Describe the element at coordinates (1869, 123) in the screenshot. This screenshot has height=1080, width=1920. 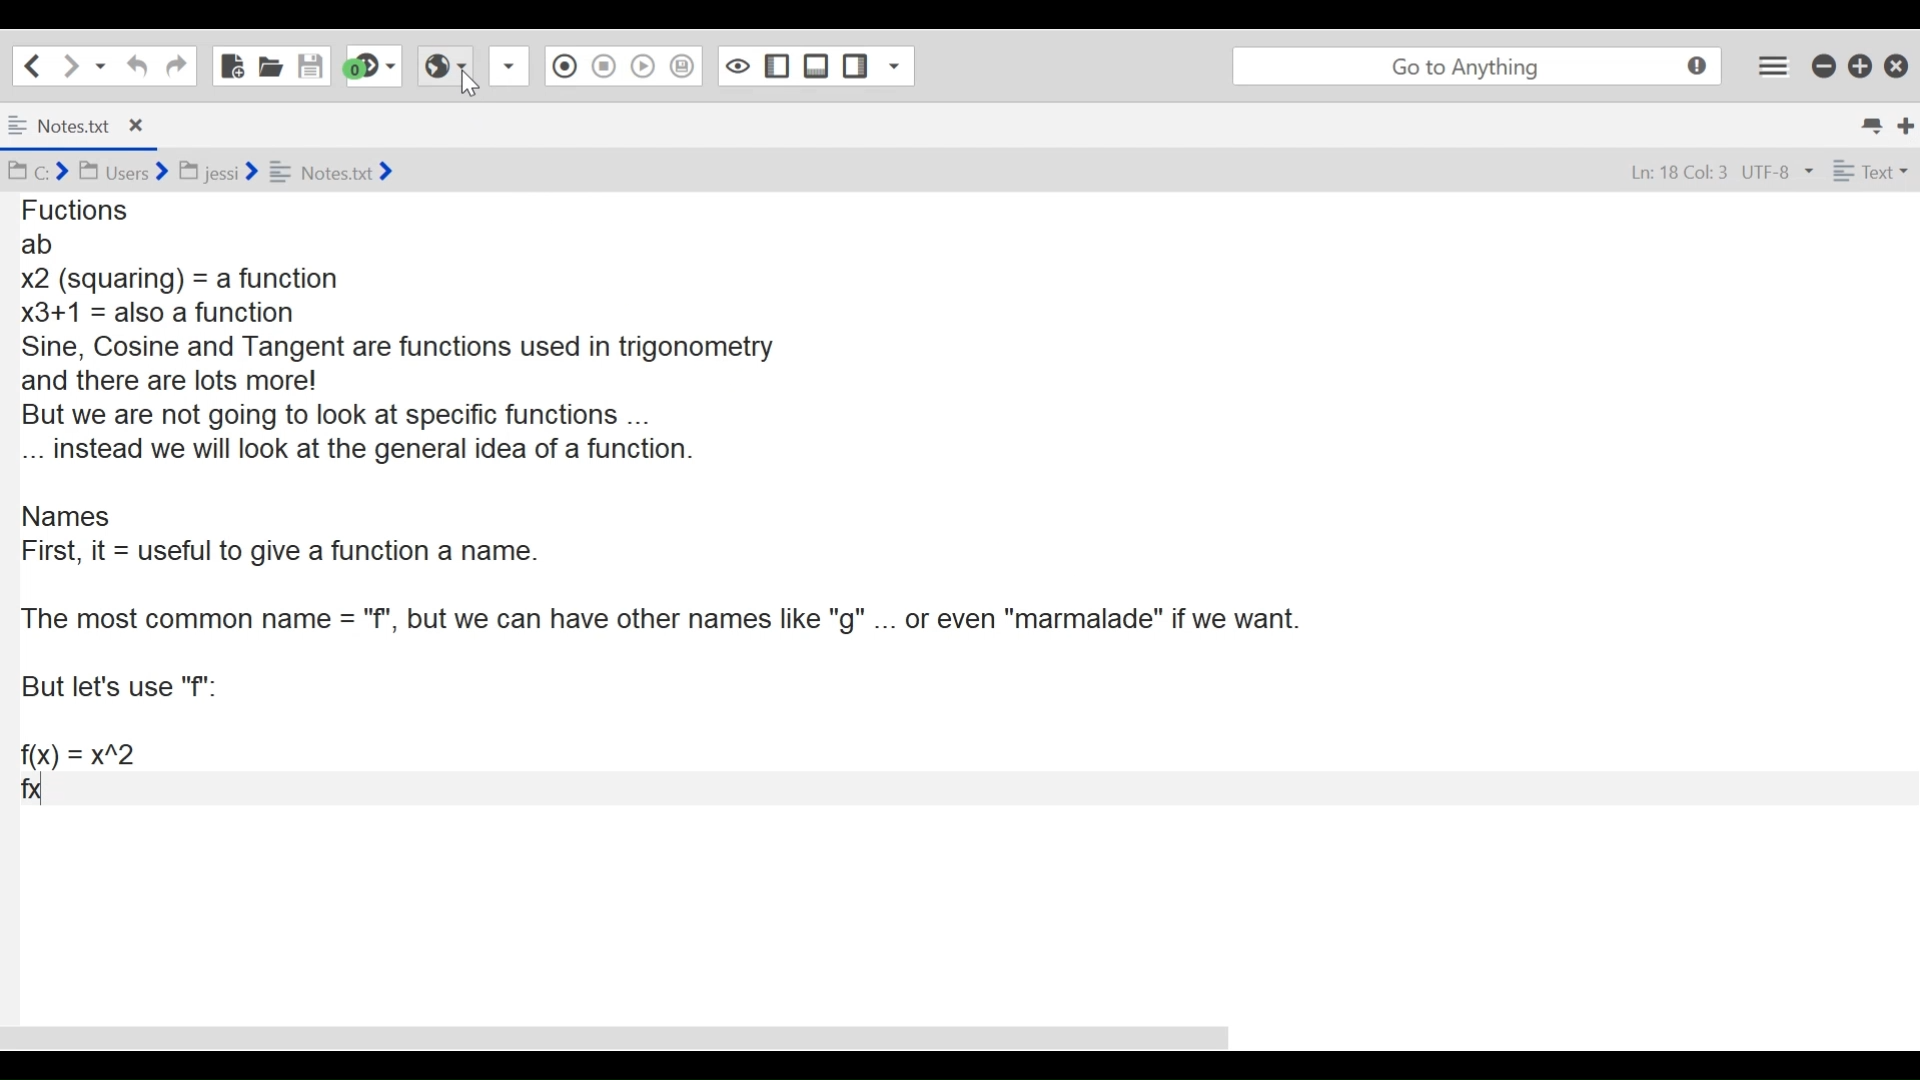
I see `List all tabs` at that location.